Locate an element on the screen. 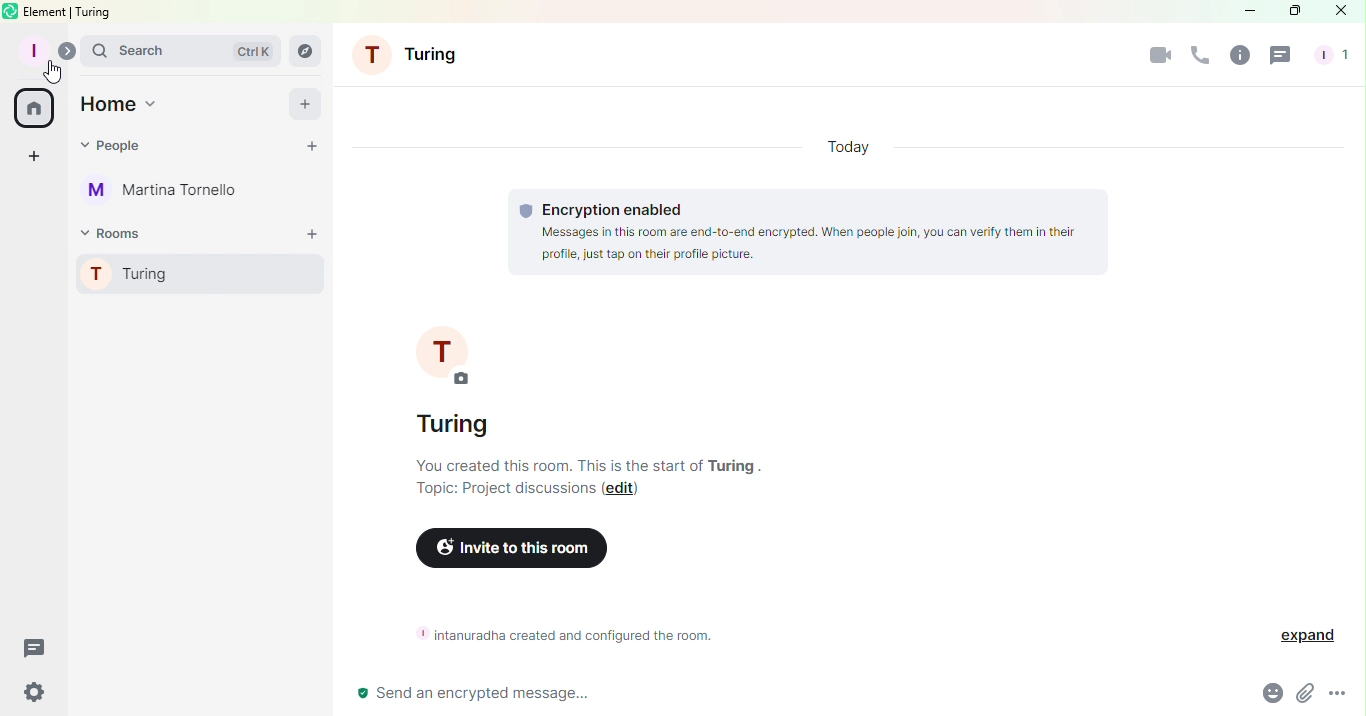  Topic is located at coordinates (497, 491).